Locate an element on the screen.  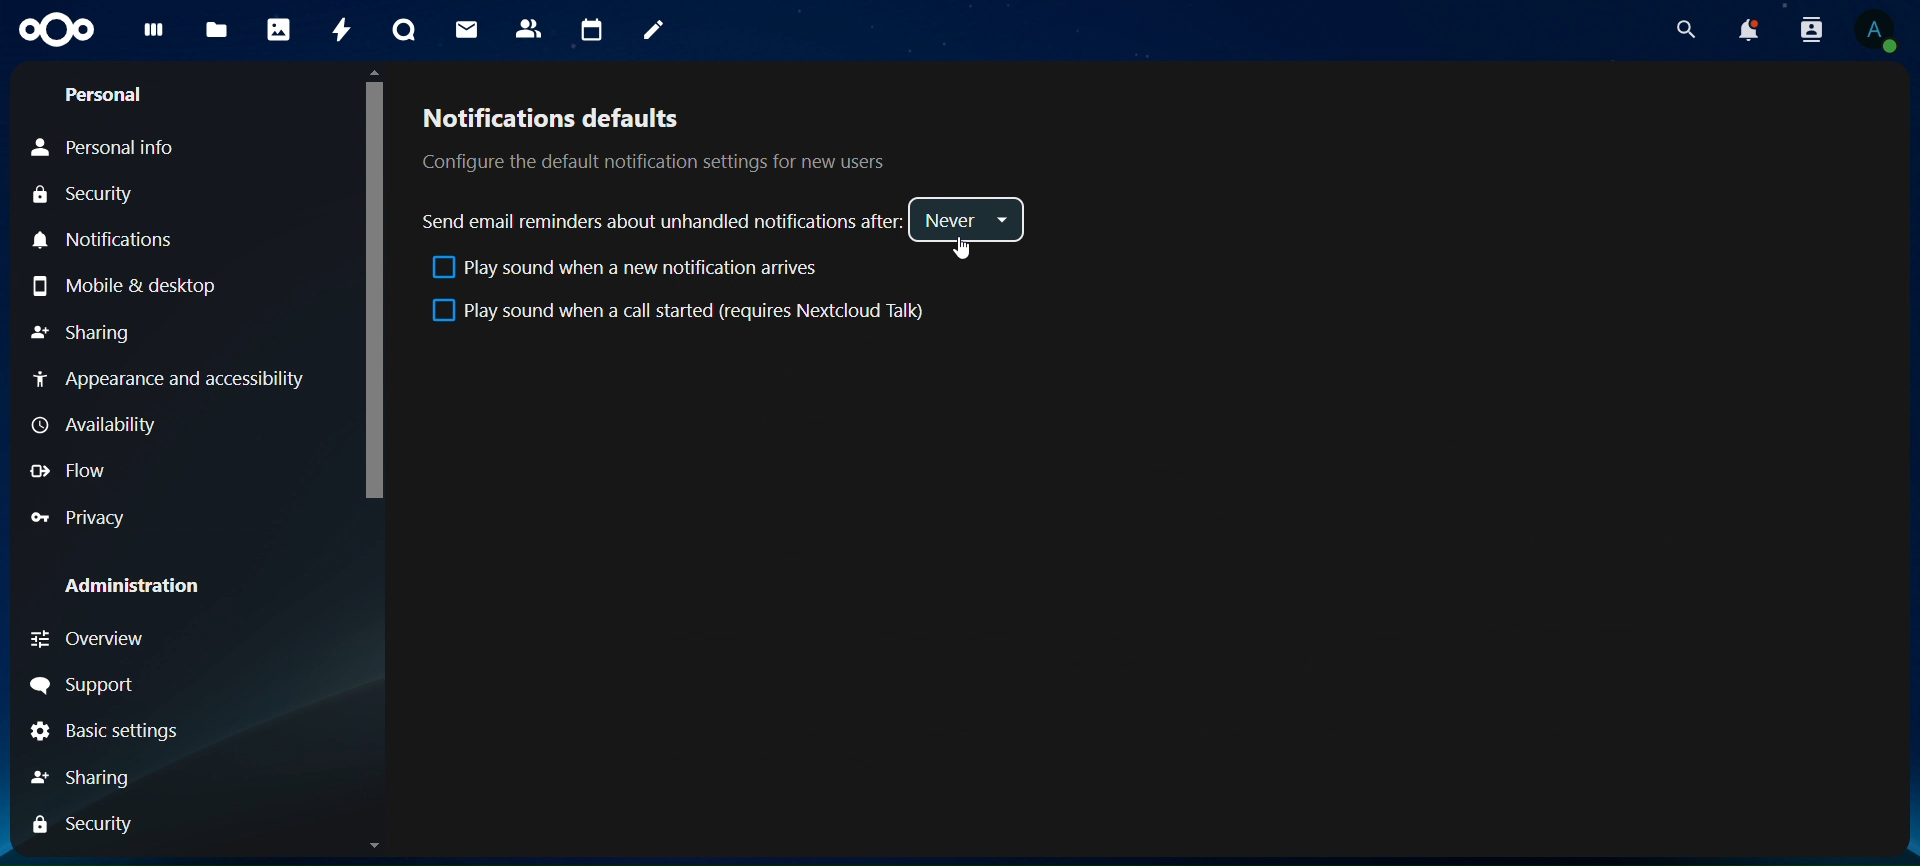
Administration is located at coordinates (126, 586).